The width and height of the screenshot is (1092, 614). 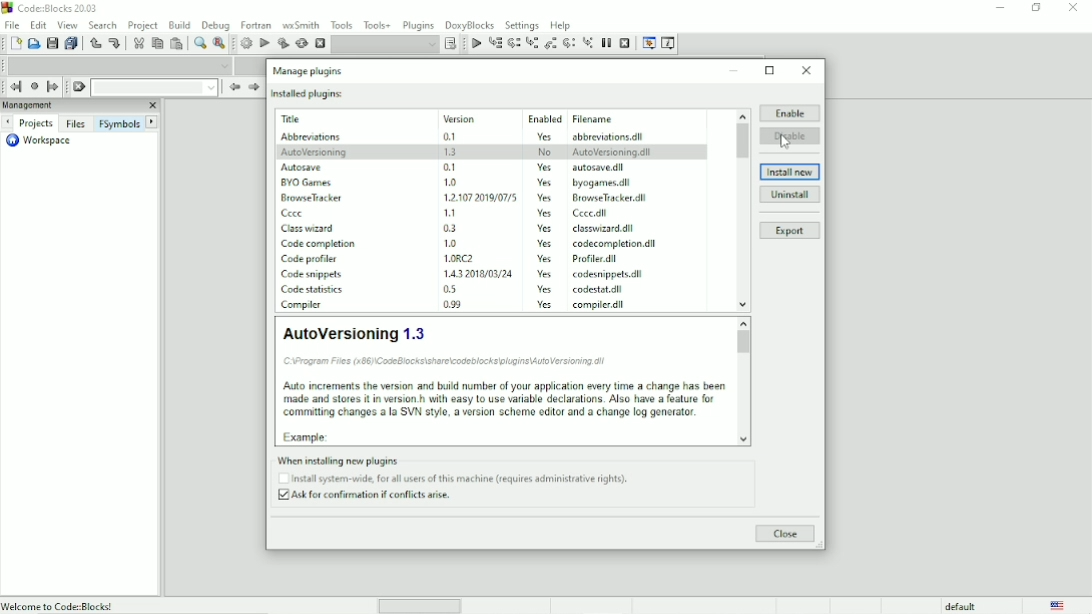 What do you see at coordinates (385, 44) in the screenshot?
I see `Drop down` at bounding box center [385, 44].